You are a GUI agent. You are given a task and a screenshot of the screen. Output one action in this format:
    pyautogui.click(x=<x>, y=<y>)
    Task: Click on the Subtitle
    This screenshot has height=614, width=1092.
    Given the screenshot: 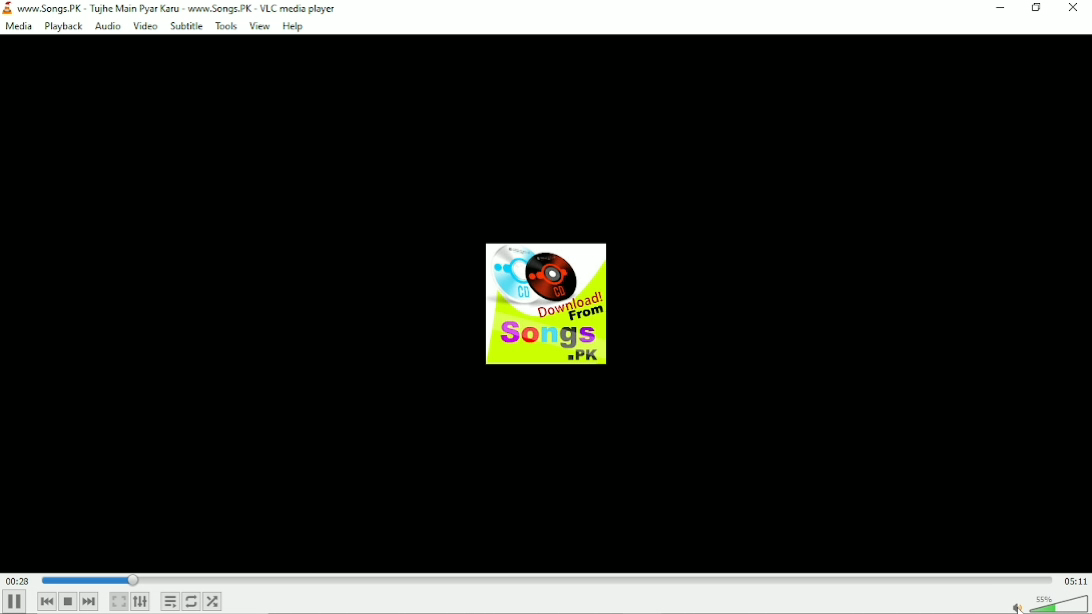 What is the action you would take?
    pyautogui.click(x=186, y=26)
    